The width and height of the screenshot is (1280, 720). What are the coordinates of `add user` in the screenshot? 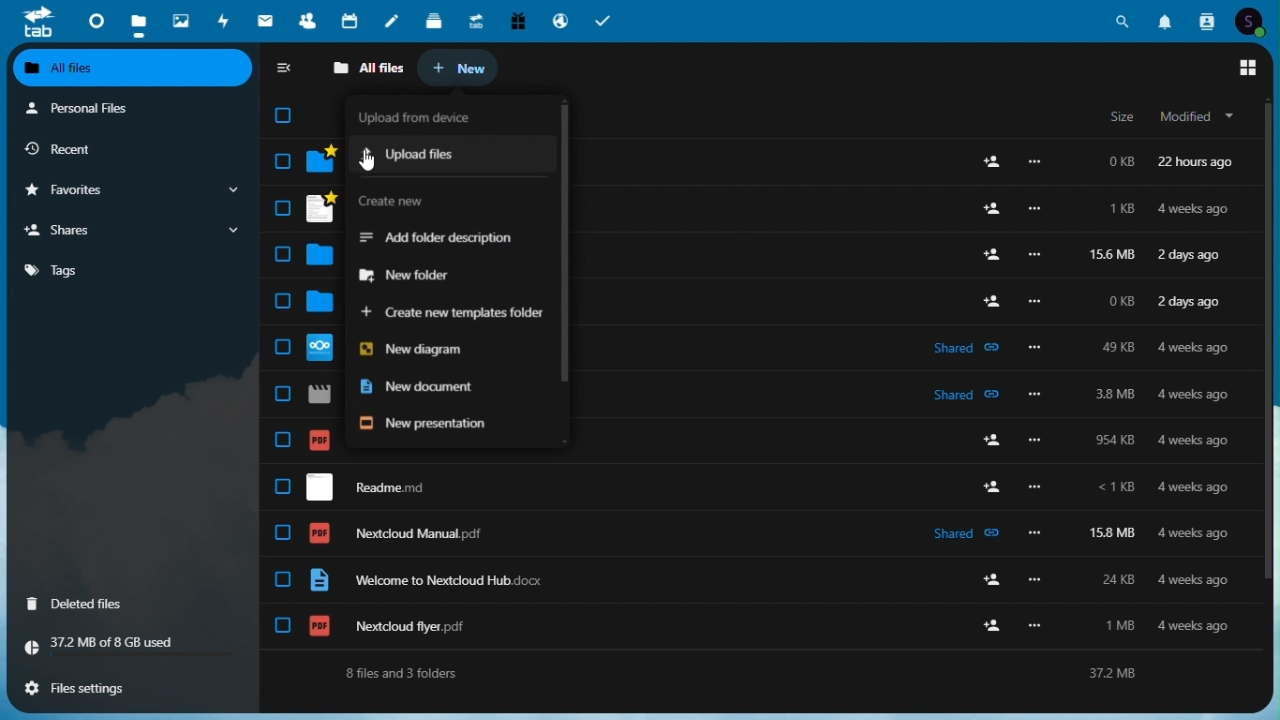 It's located at (995, 625).